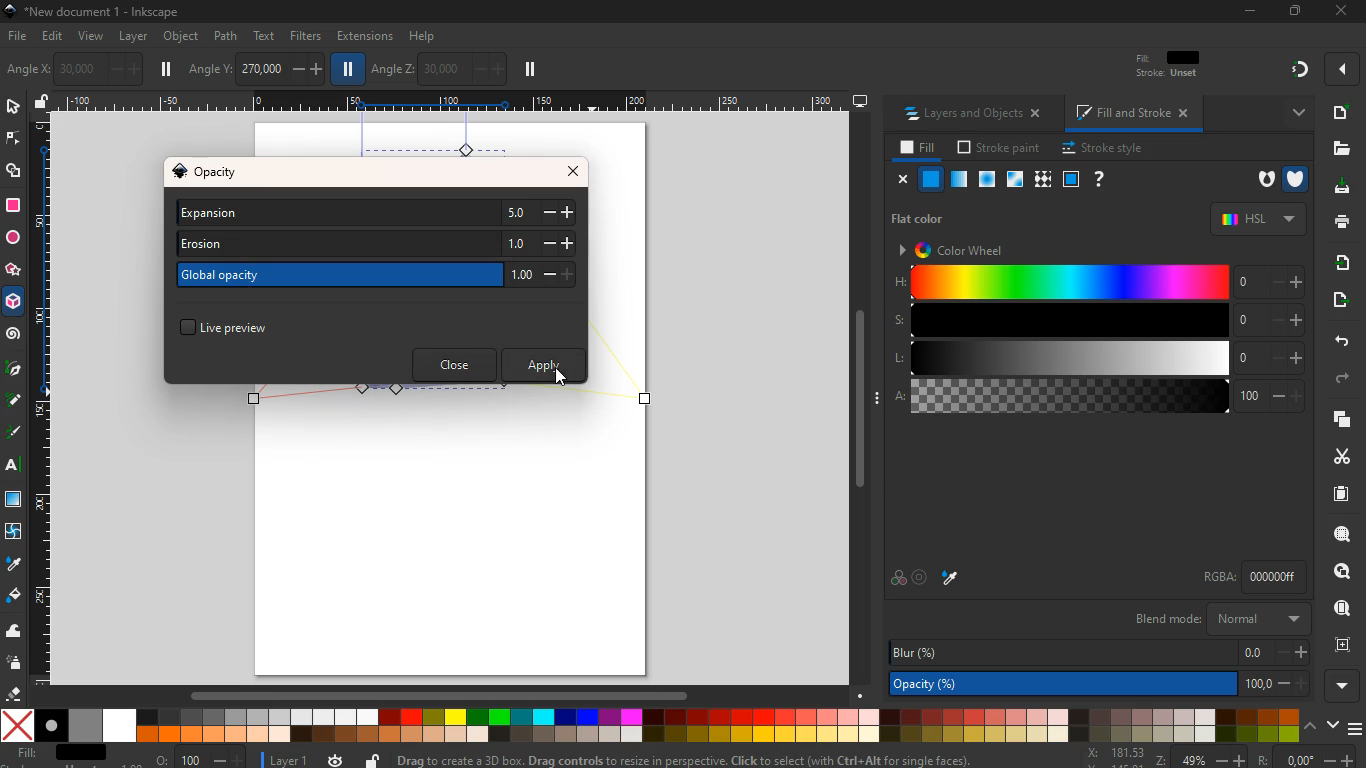  I want to click on desktop, so click(860, 102).